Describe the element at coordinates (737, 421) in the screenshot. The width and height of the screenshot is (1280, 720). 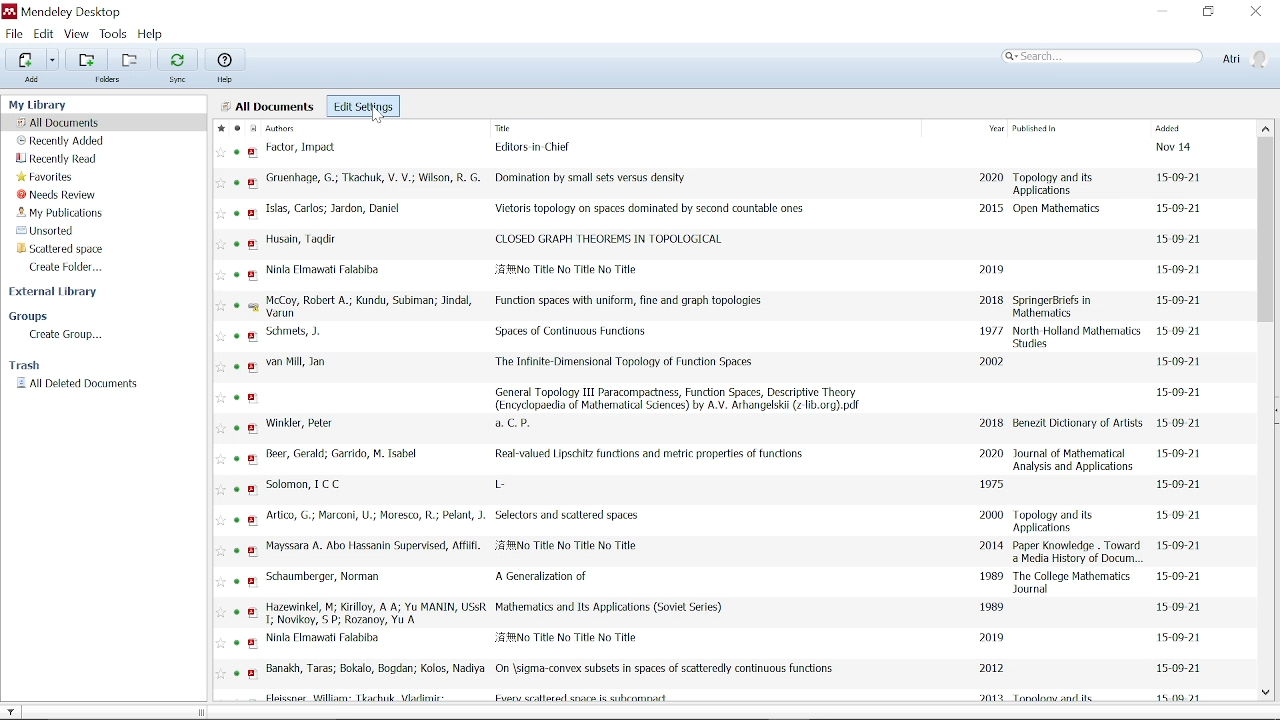
I see `All files with author, title, year, published in, added columns` at that location.